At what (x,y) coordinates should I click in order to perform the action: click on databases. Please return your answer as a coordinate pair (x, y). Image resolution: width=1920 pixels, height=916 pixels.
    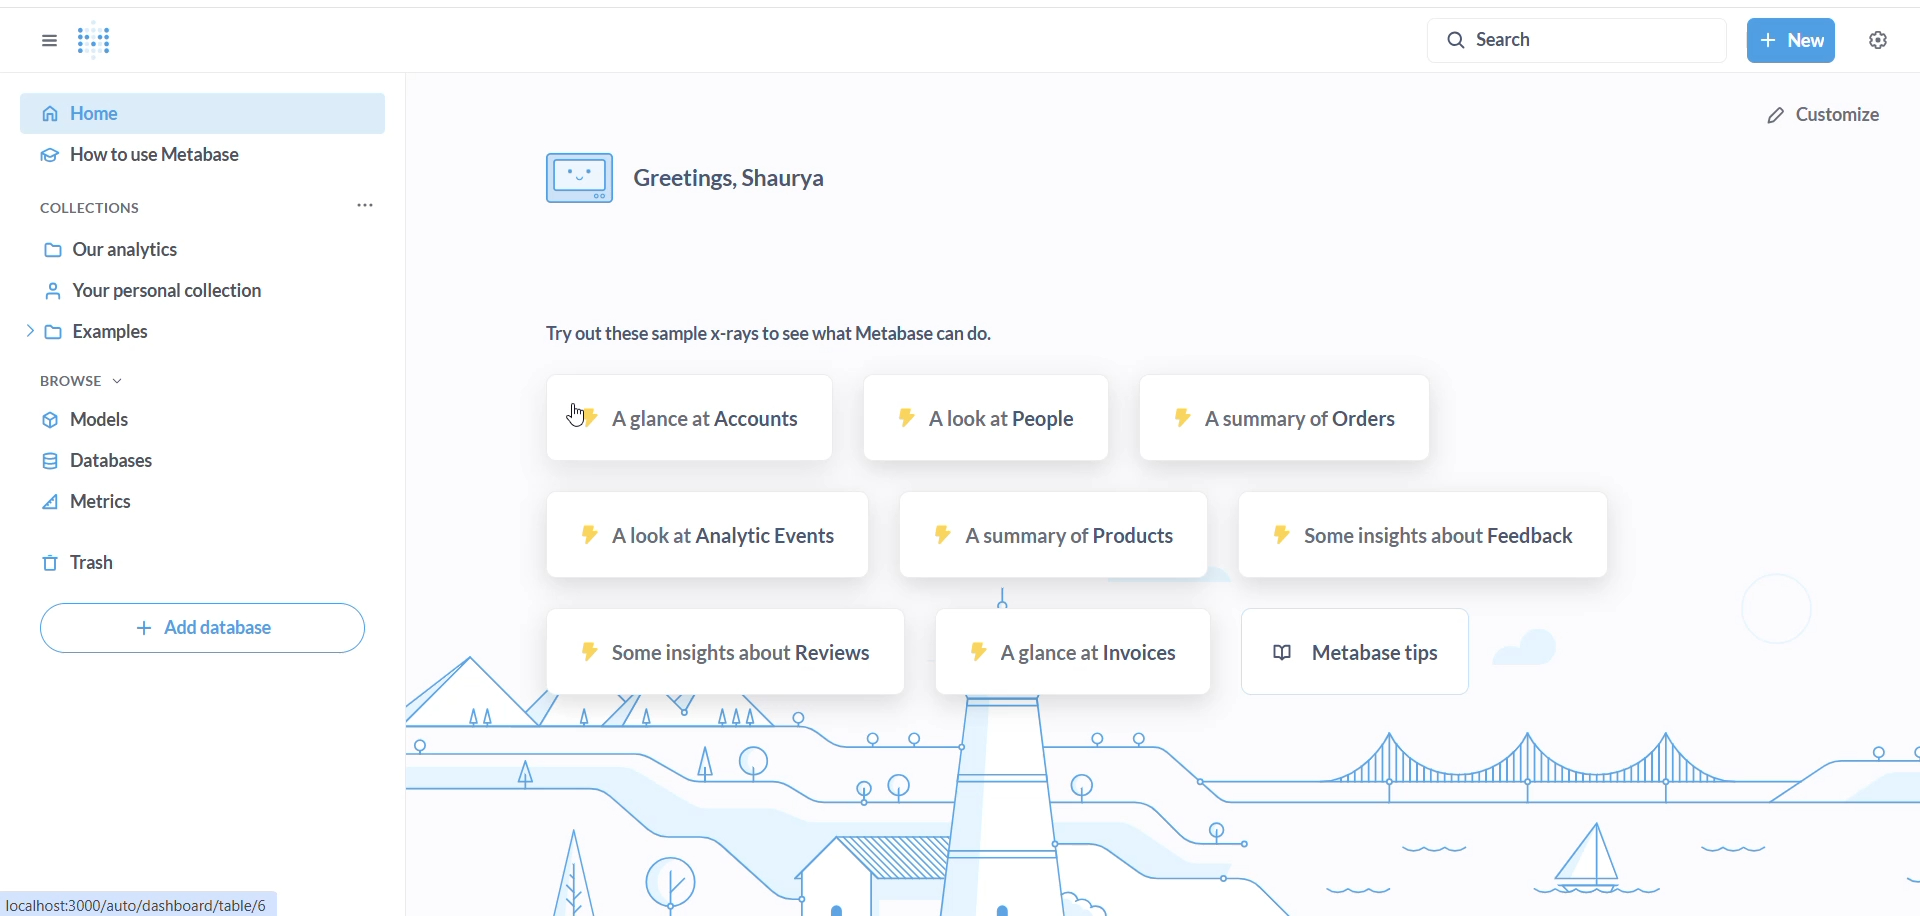
    Looking at the image, I should click on (154, 459).